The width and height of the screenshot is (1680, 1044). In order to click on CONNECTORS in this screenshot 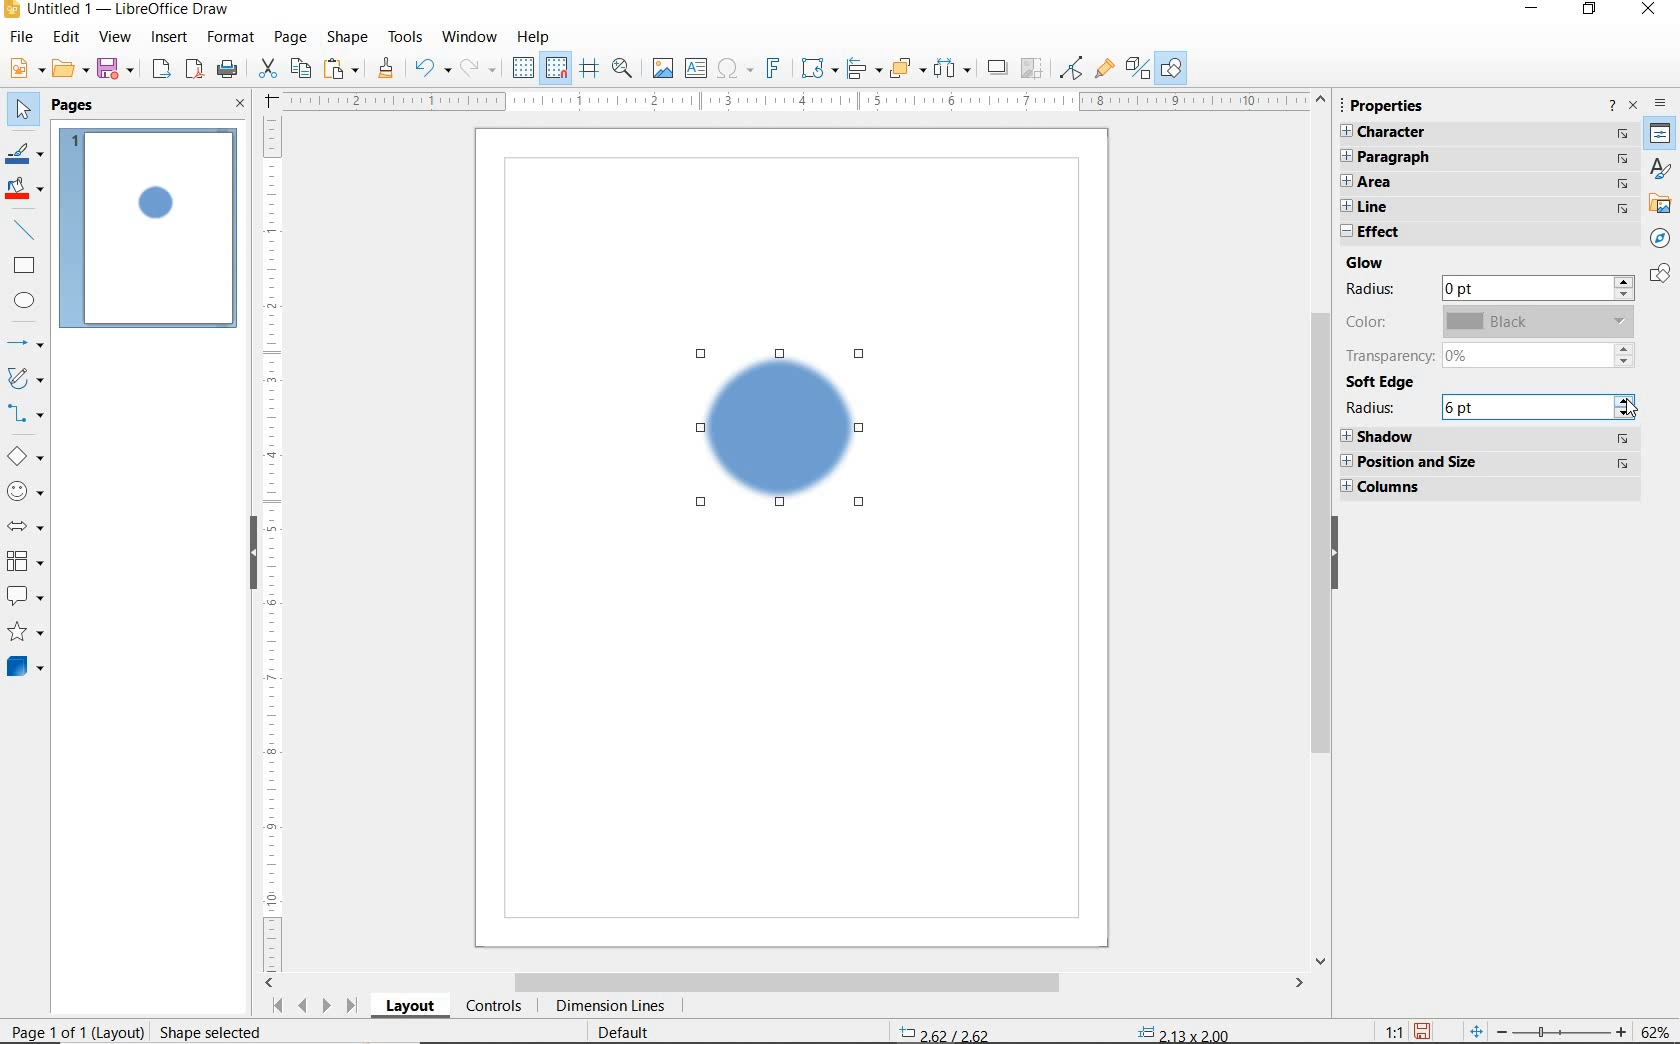, I will do `click(26, 415)`.